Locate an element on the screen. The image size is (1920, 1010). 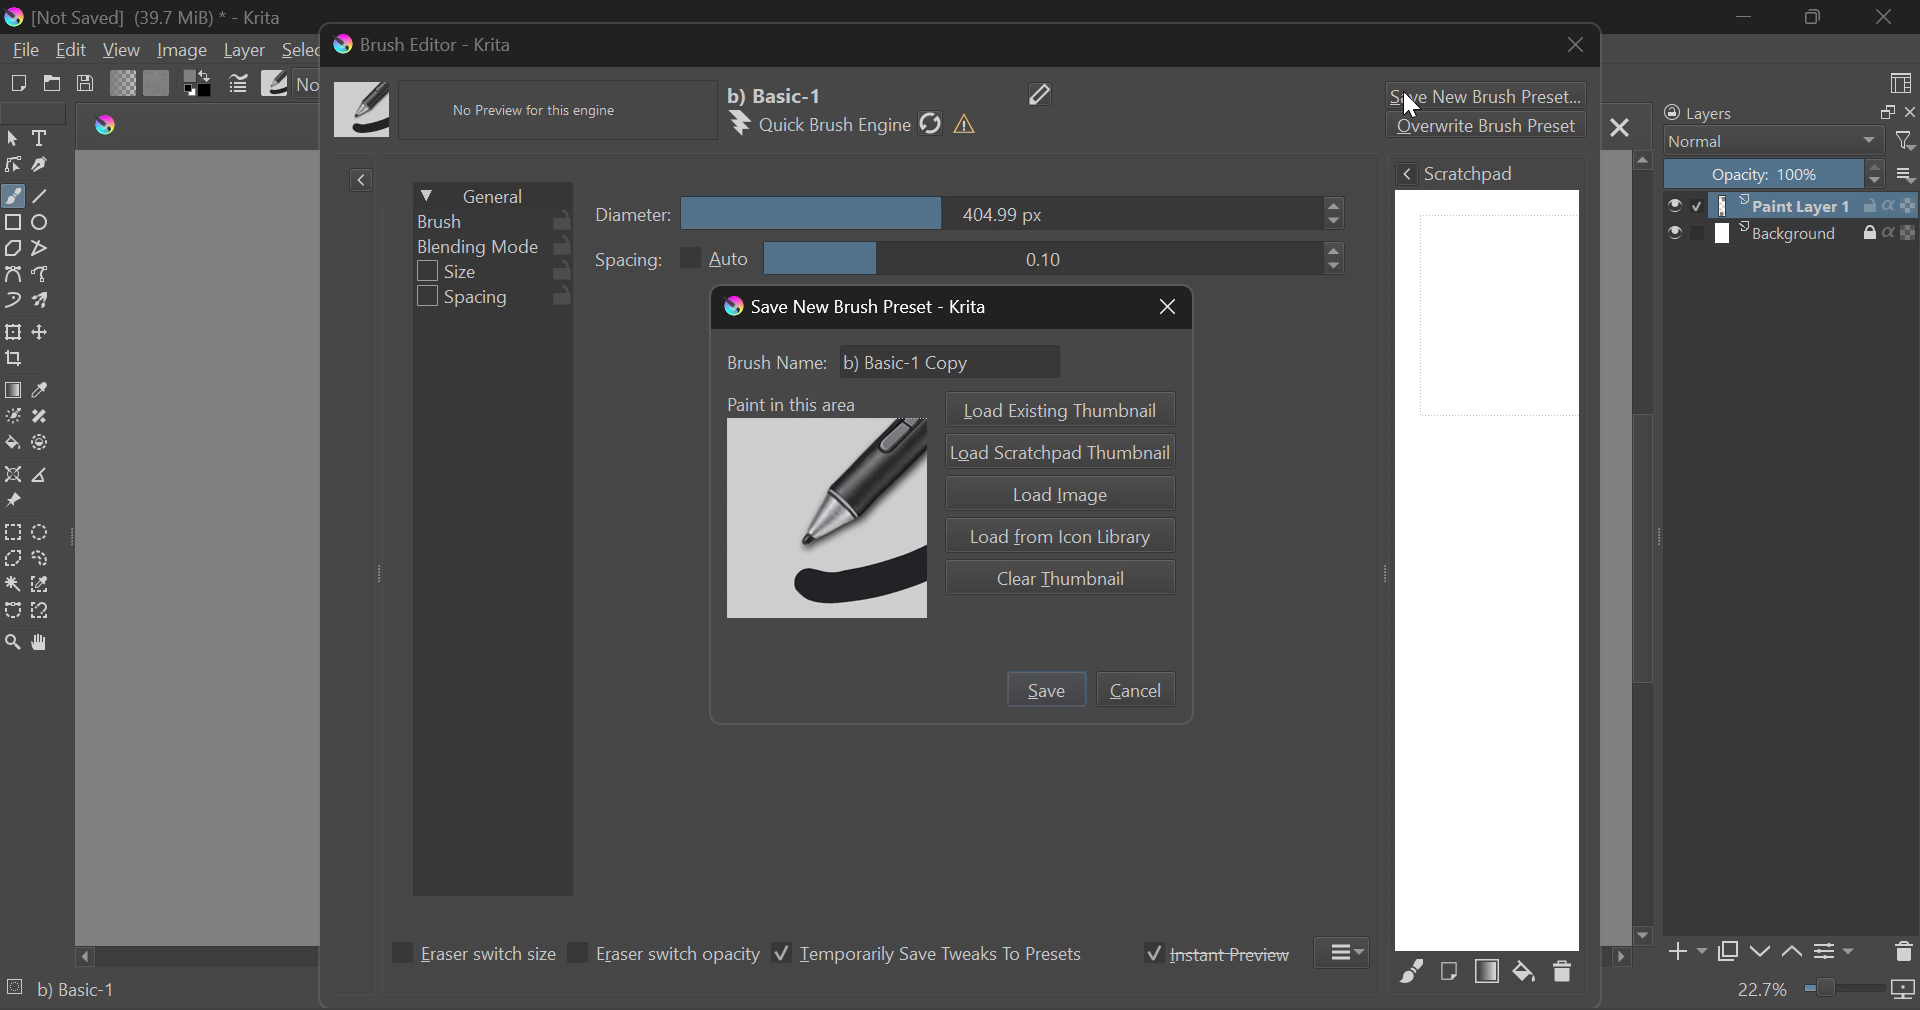
Close is located at coordinates (1166, 309).